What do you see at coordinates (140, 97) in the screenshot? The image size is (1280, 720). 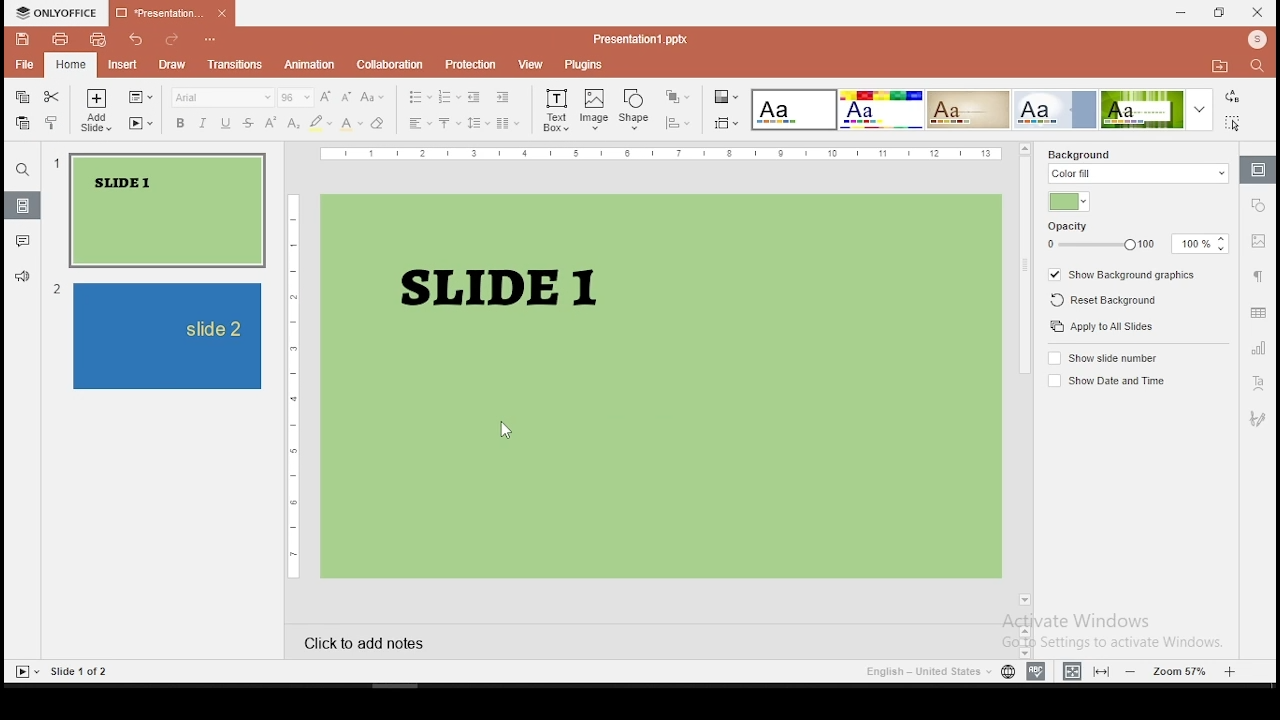 I see `change slide layout` at bounding box center [140, 97].